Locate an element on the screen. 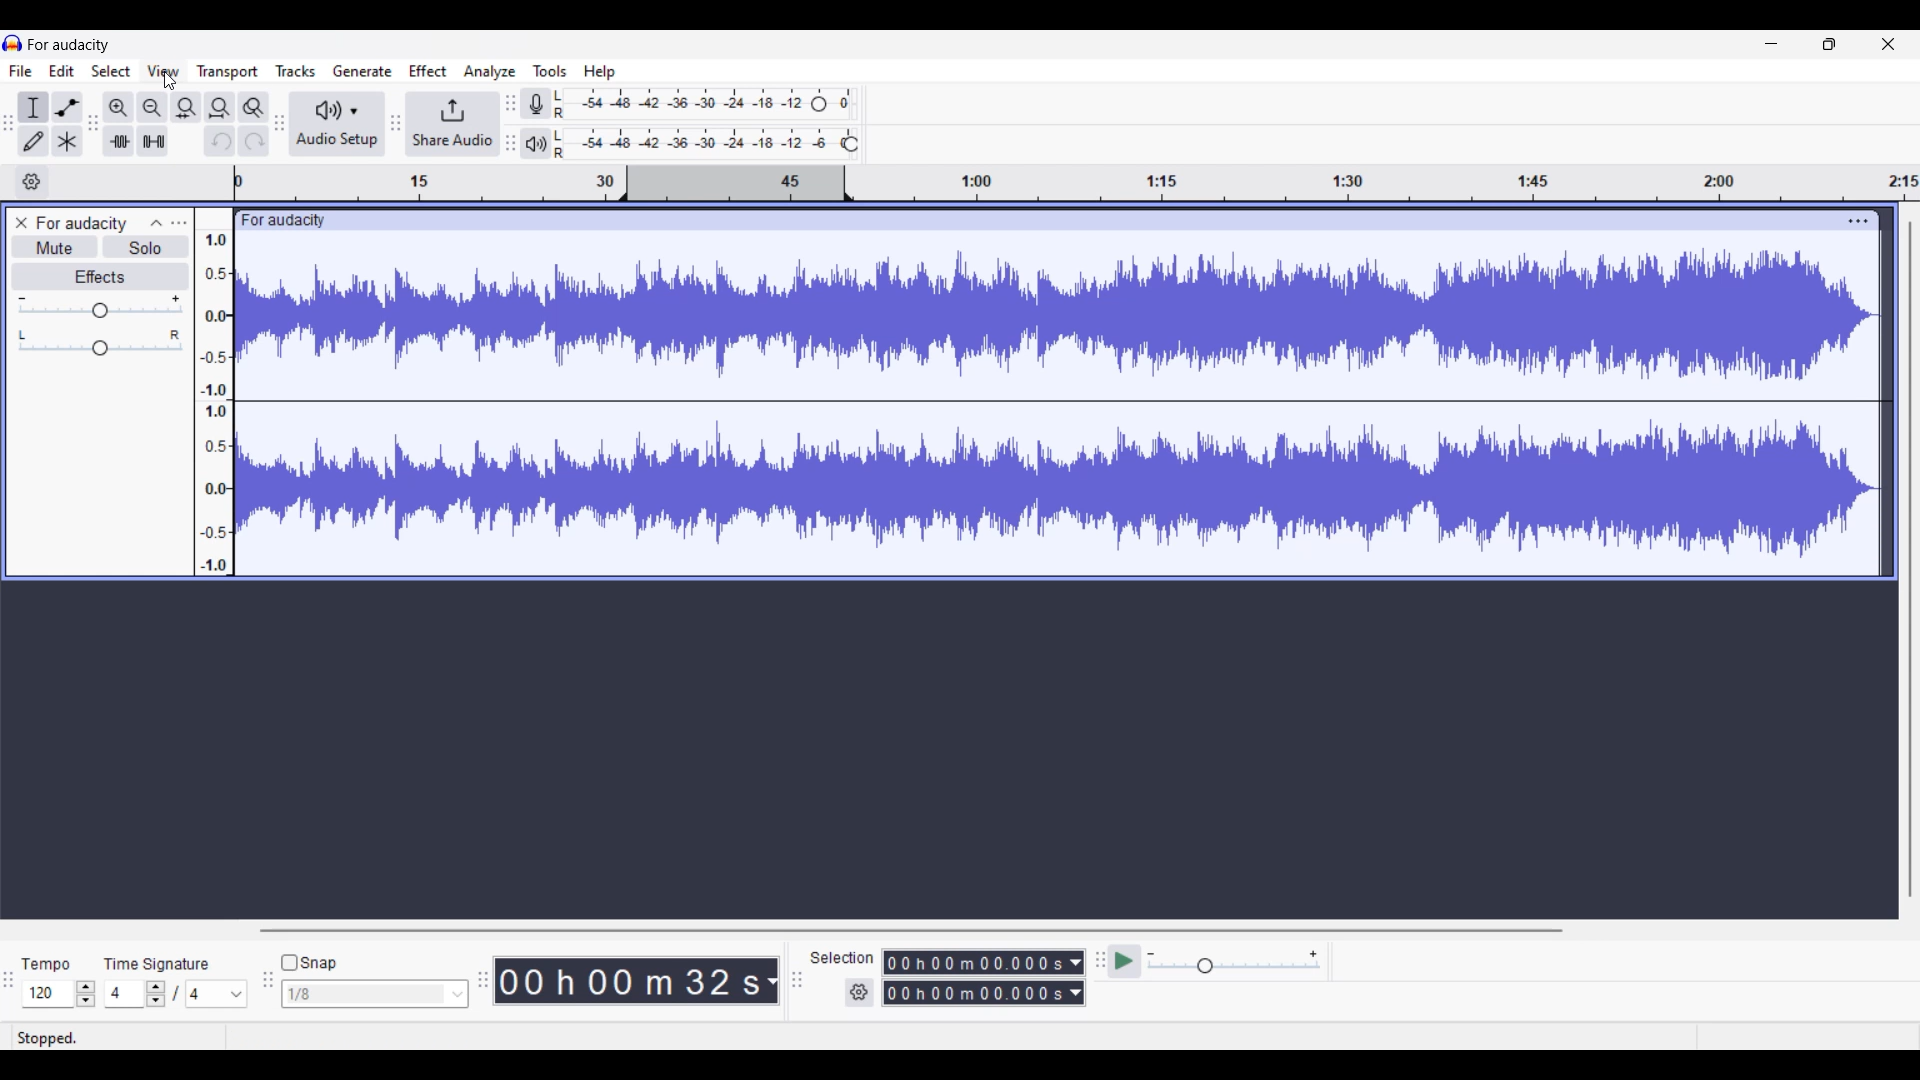  Zoom toggle is located at coordinates (254, 107).